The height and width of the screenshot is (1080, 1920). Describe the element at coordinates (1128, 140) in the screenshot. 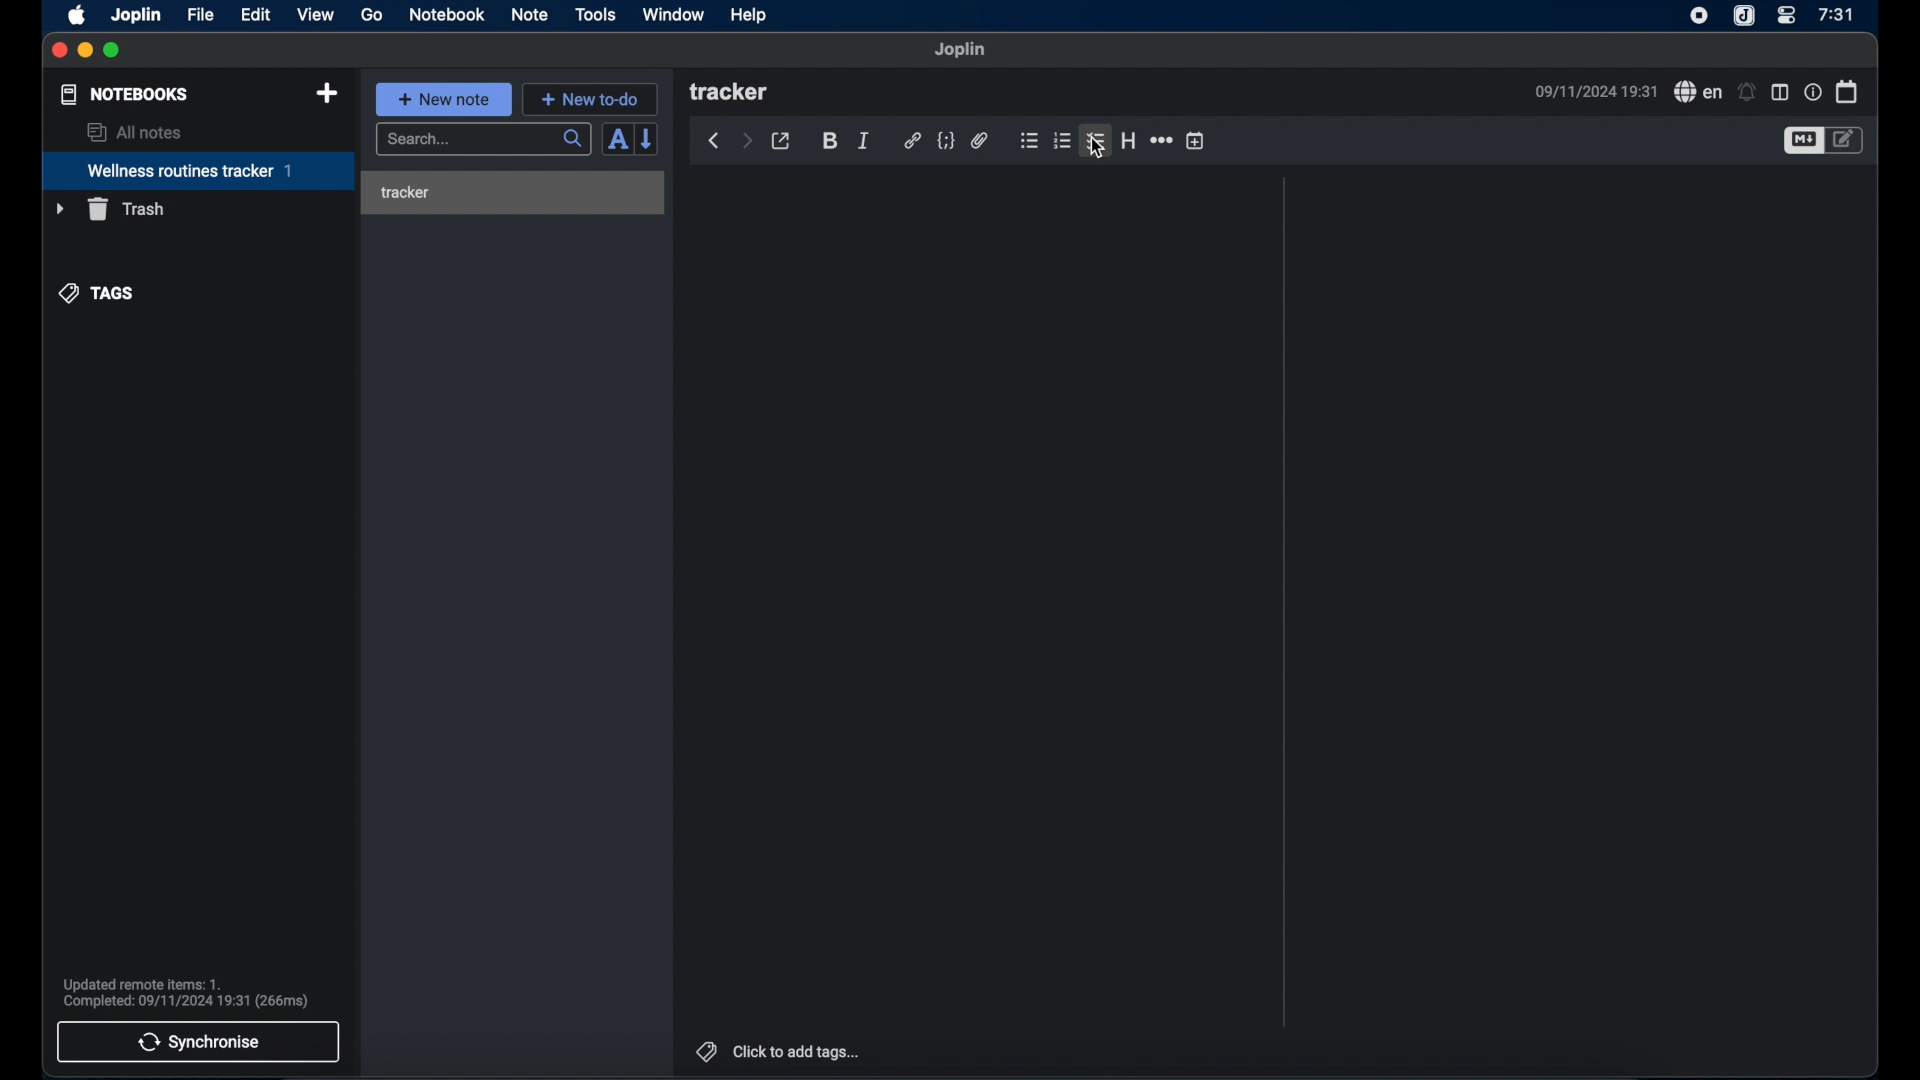

I see `heading` at that location.